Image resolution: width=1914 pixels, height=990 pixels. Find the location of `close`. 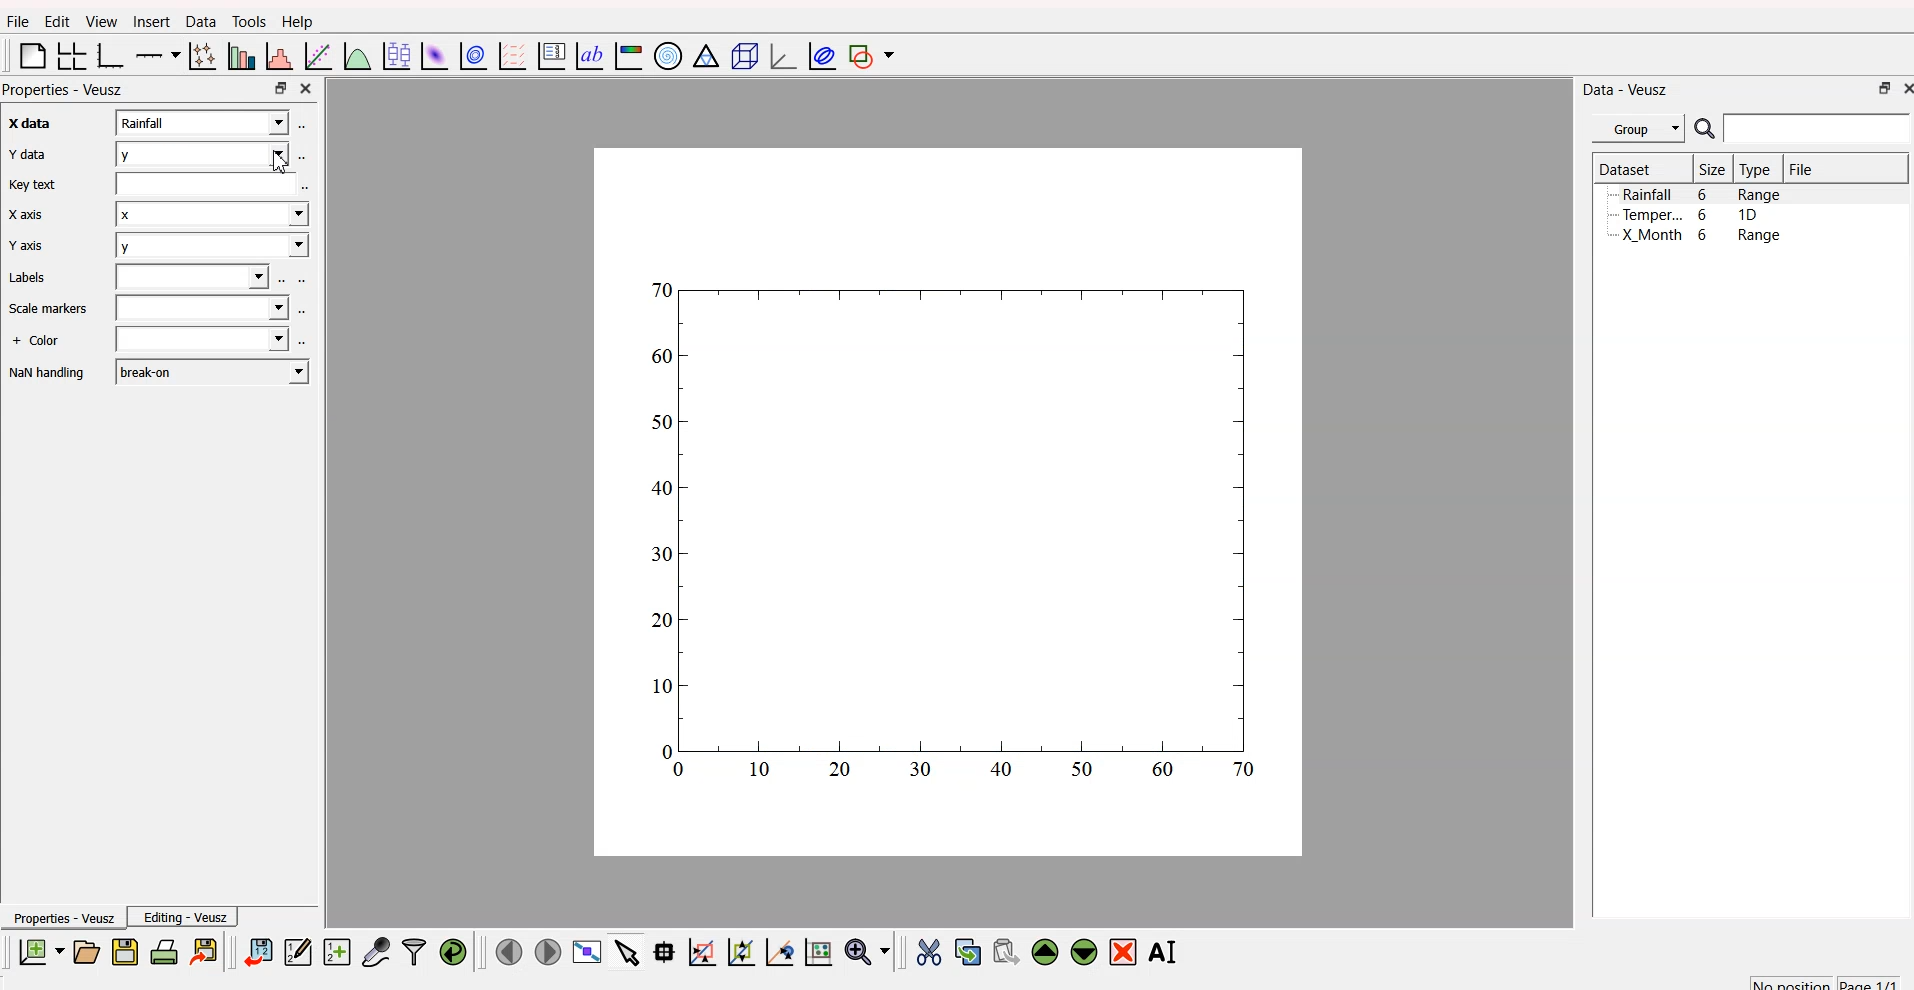

close is located at coordinates (309, 89).